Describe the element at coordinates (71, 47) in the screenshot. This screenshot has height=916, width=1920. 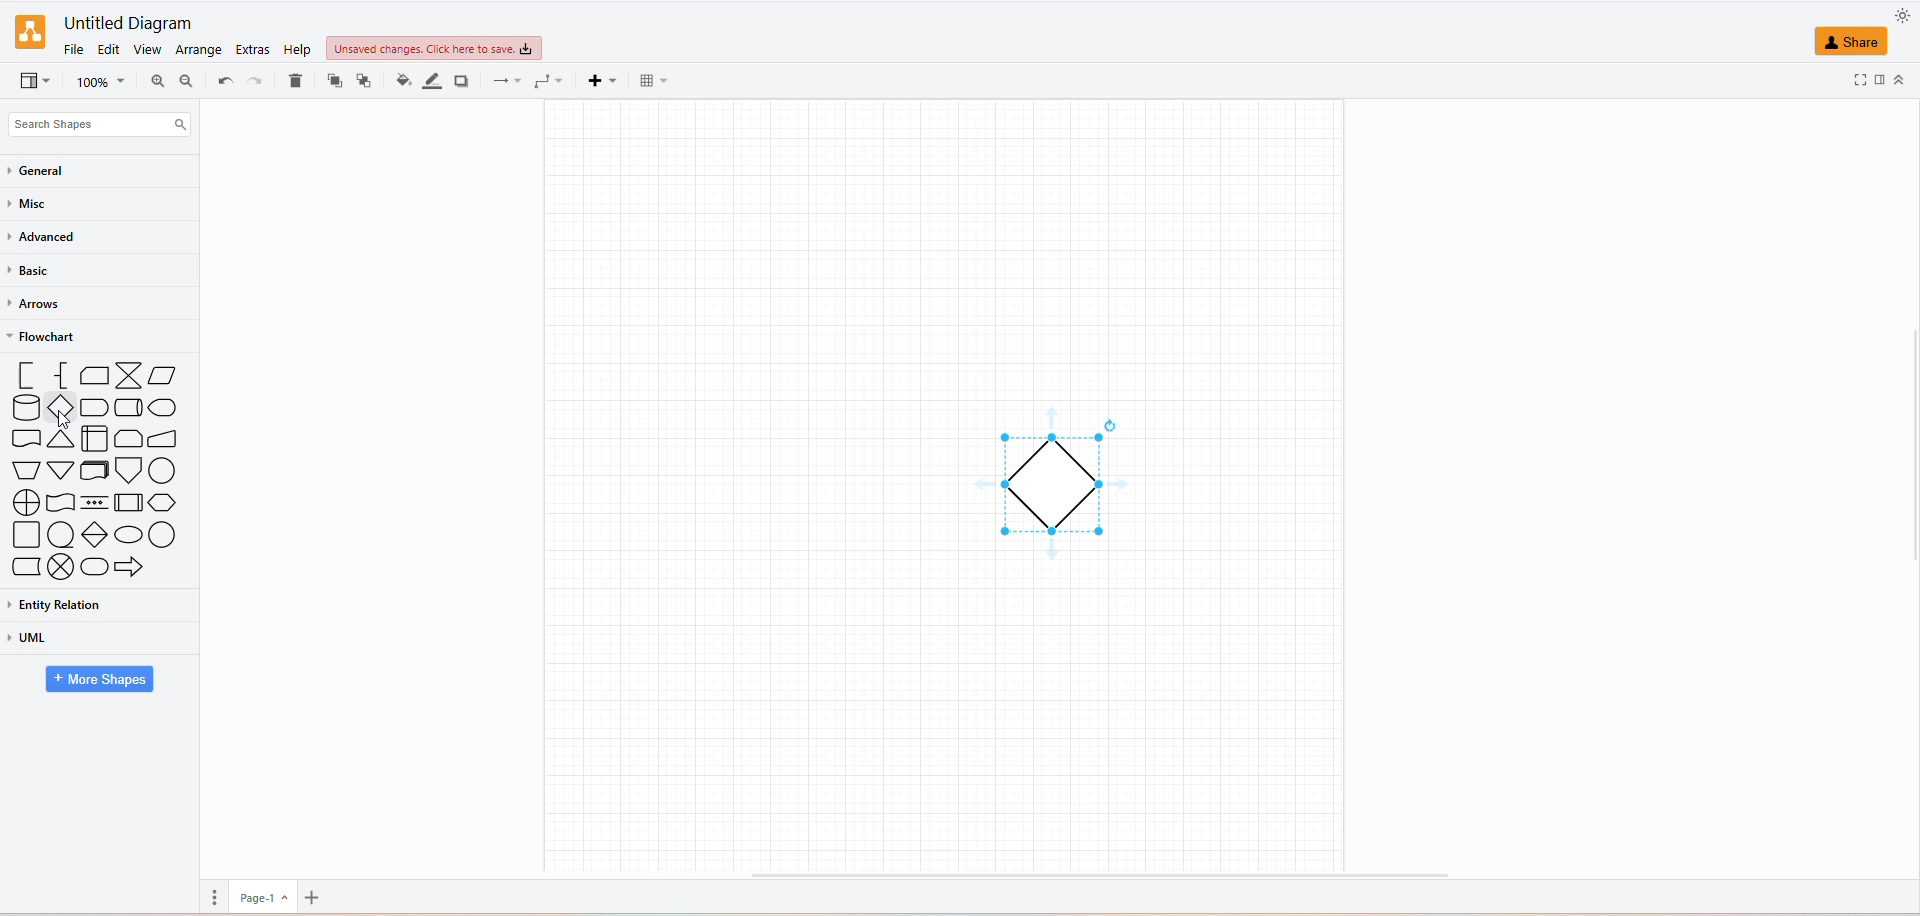
I see `FILE` at that location.